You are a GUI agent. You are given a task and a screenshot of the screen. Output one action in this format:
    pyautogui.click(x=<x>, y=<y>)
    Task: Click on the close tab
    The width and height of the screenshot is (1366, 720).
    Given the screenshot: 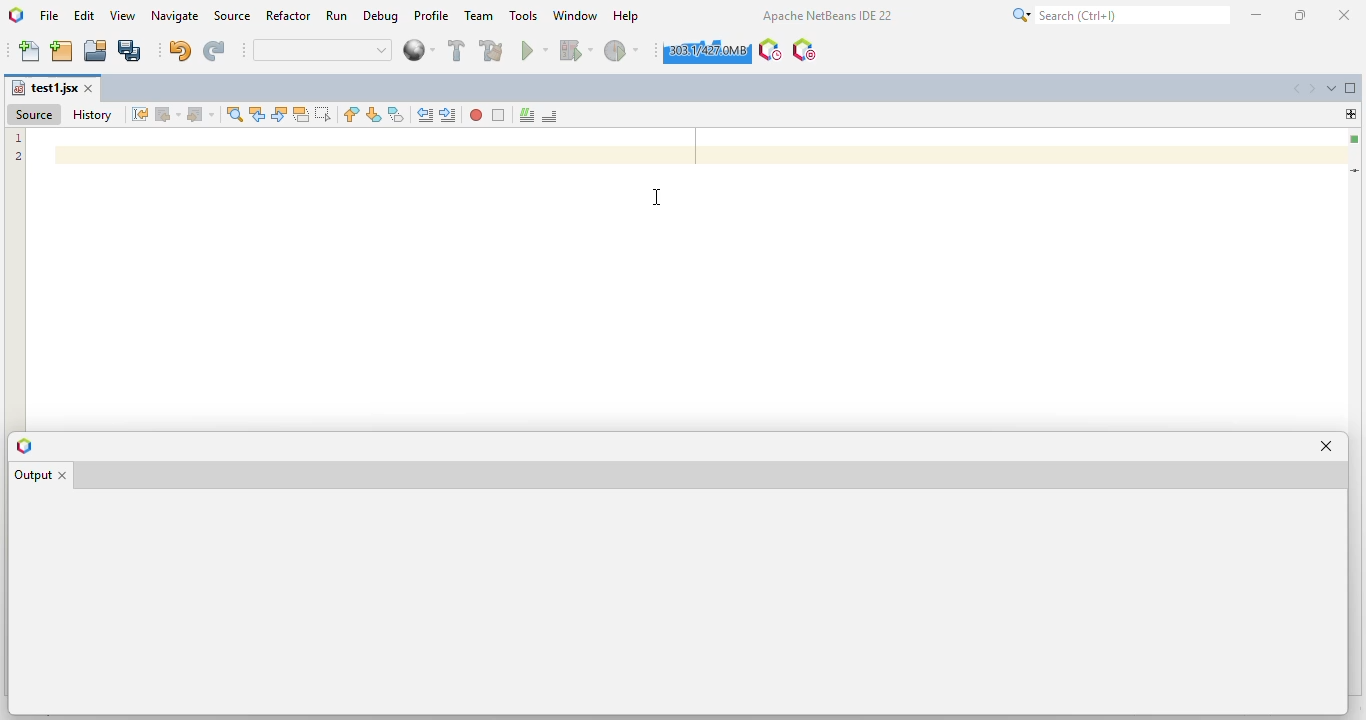 What is the action you would take?
    pyautogui.click(x=69, y=474)
    